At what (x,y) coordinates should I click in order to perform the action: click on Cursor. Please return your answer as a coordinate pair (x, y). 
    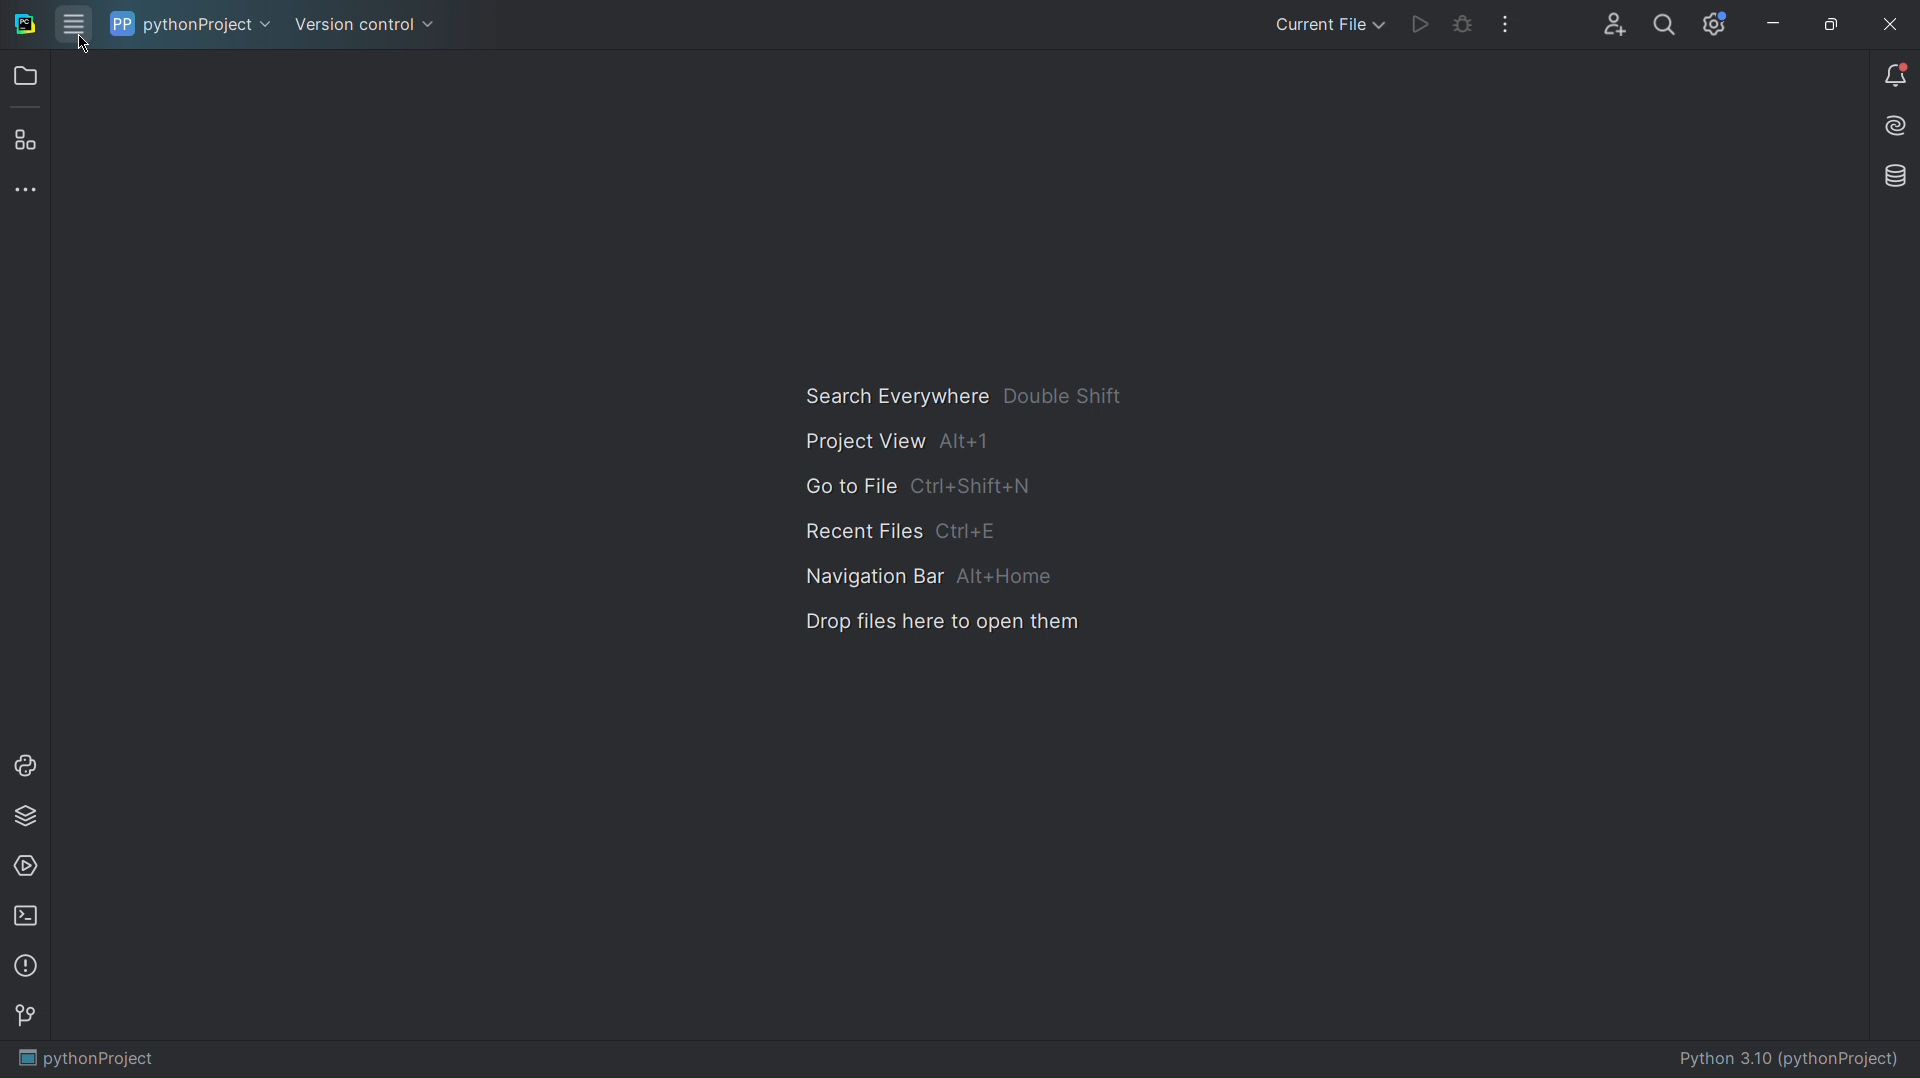
    Looking at the image, I should click on (86, 47).